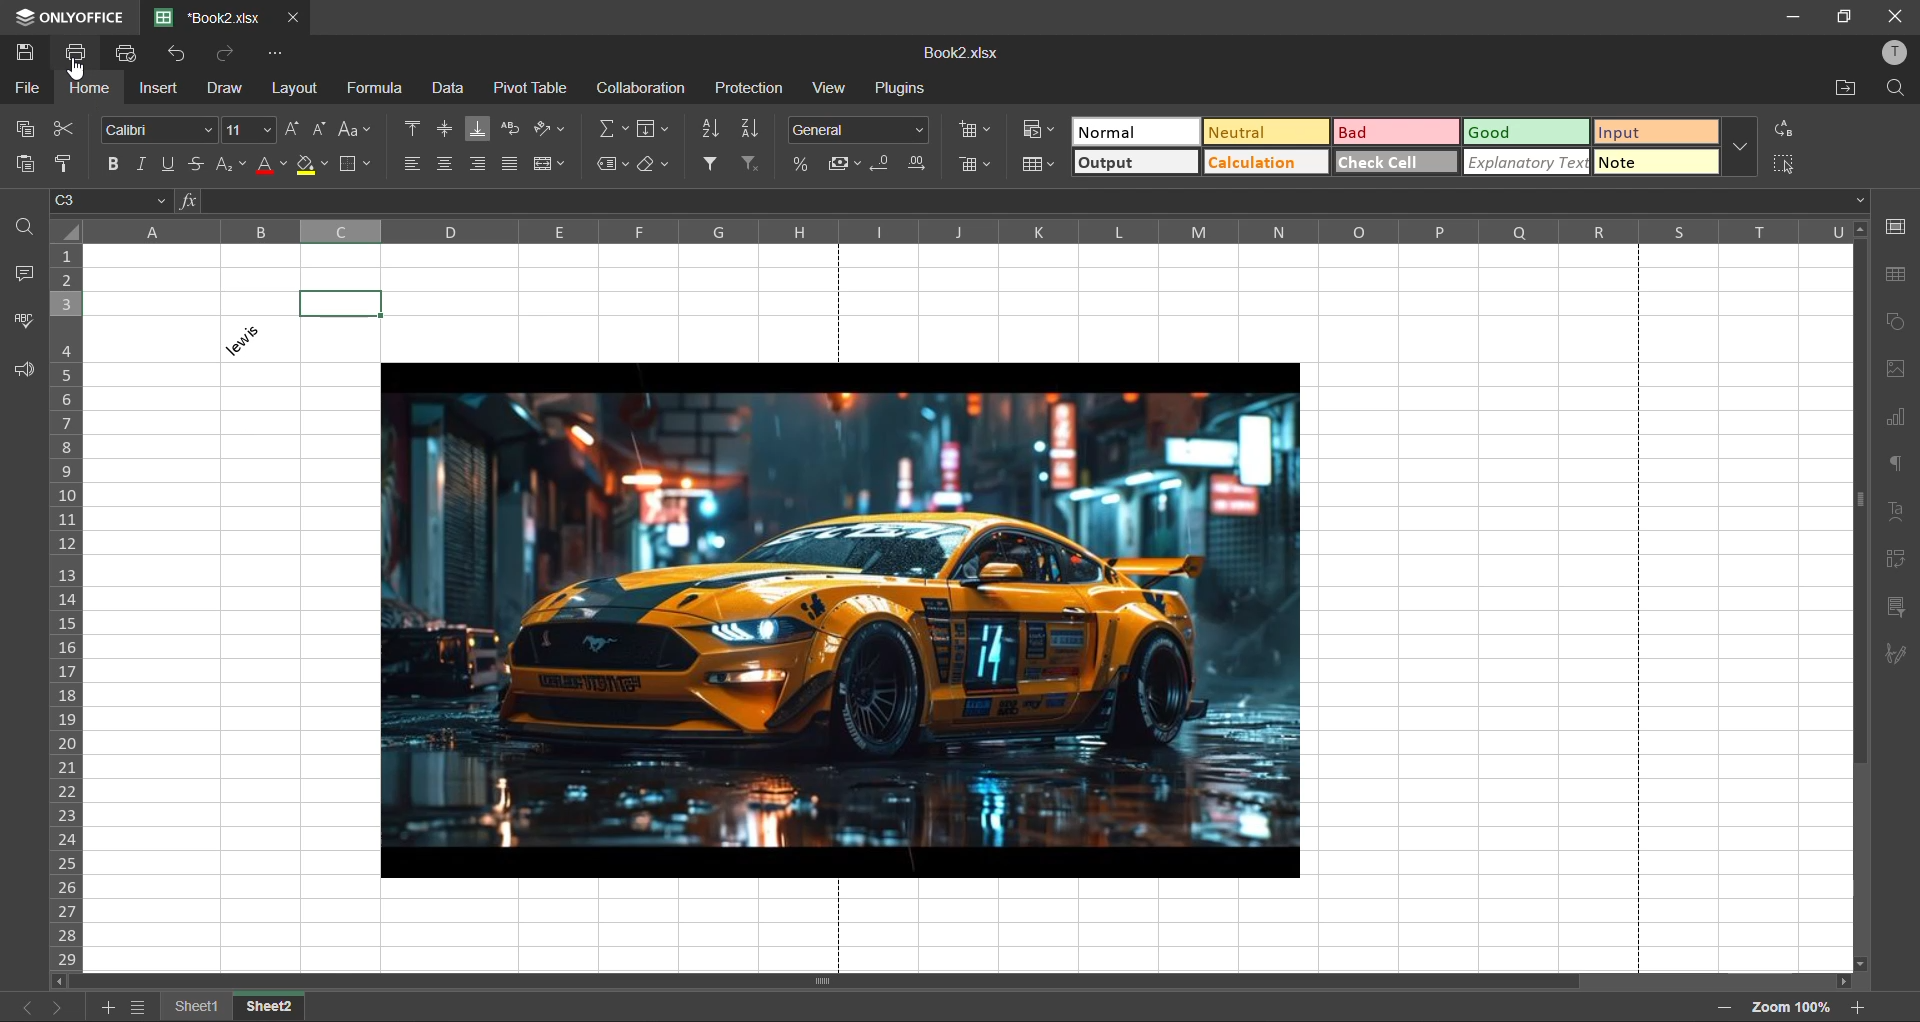 Image resolution: width=1920 pixels, height=1022 pixels. I want to click on fill color, so click(311, 166).